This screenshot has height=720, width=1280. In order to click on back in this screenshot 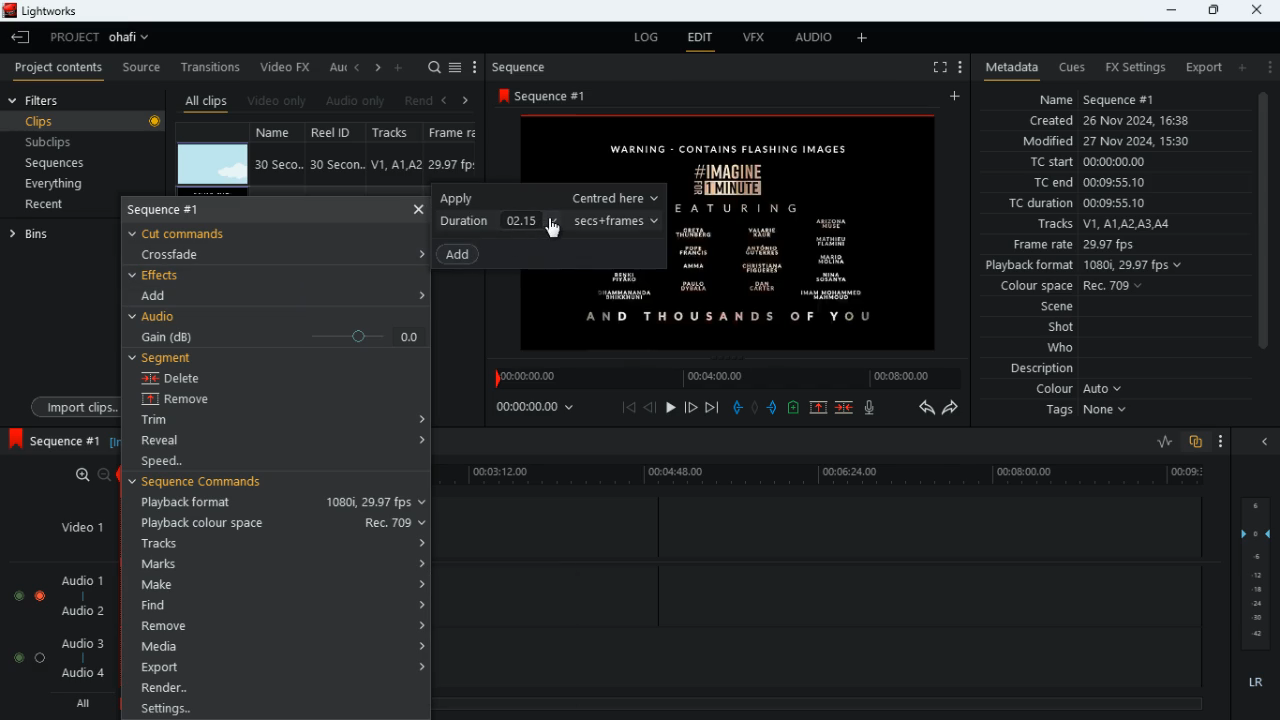, I will do `click(443, 101)`.